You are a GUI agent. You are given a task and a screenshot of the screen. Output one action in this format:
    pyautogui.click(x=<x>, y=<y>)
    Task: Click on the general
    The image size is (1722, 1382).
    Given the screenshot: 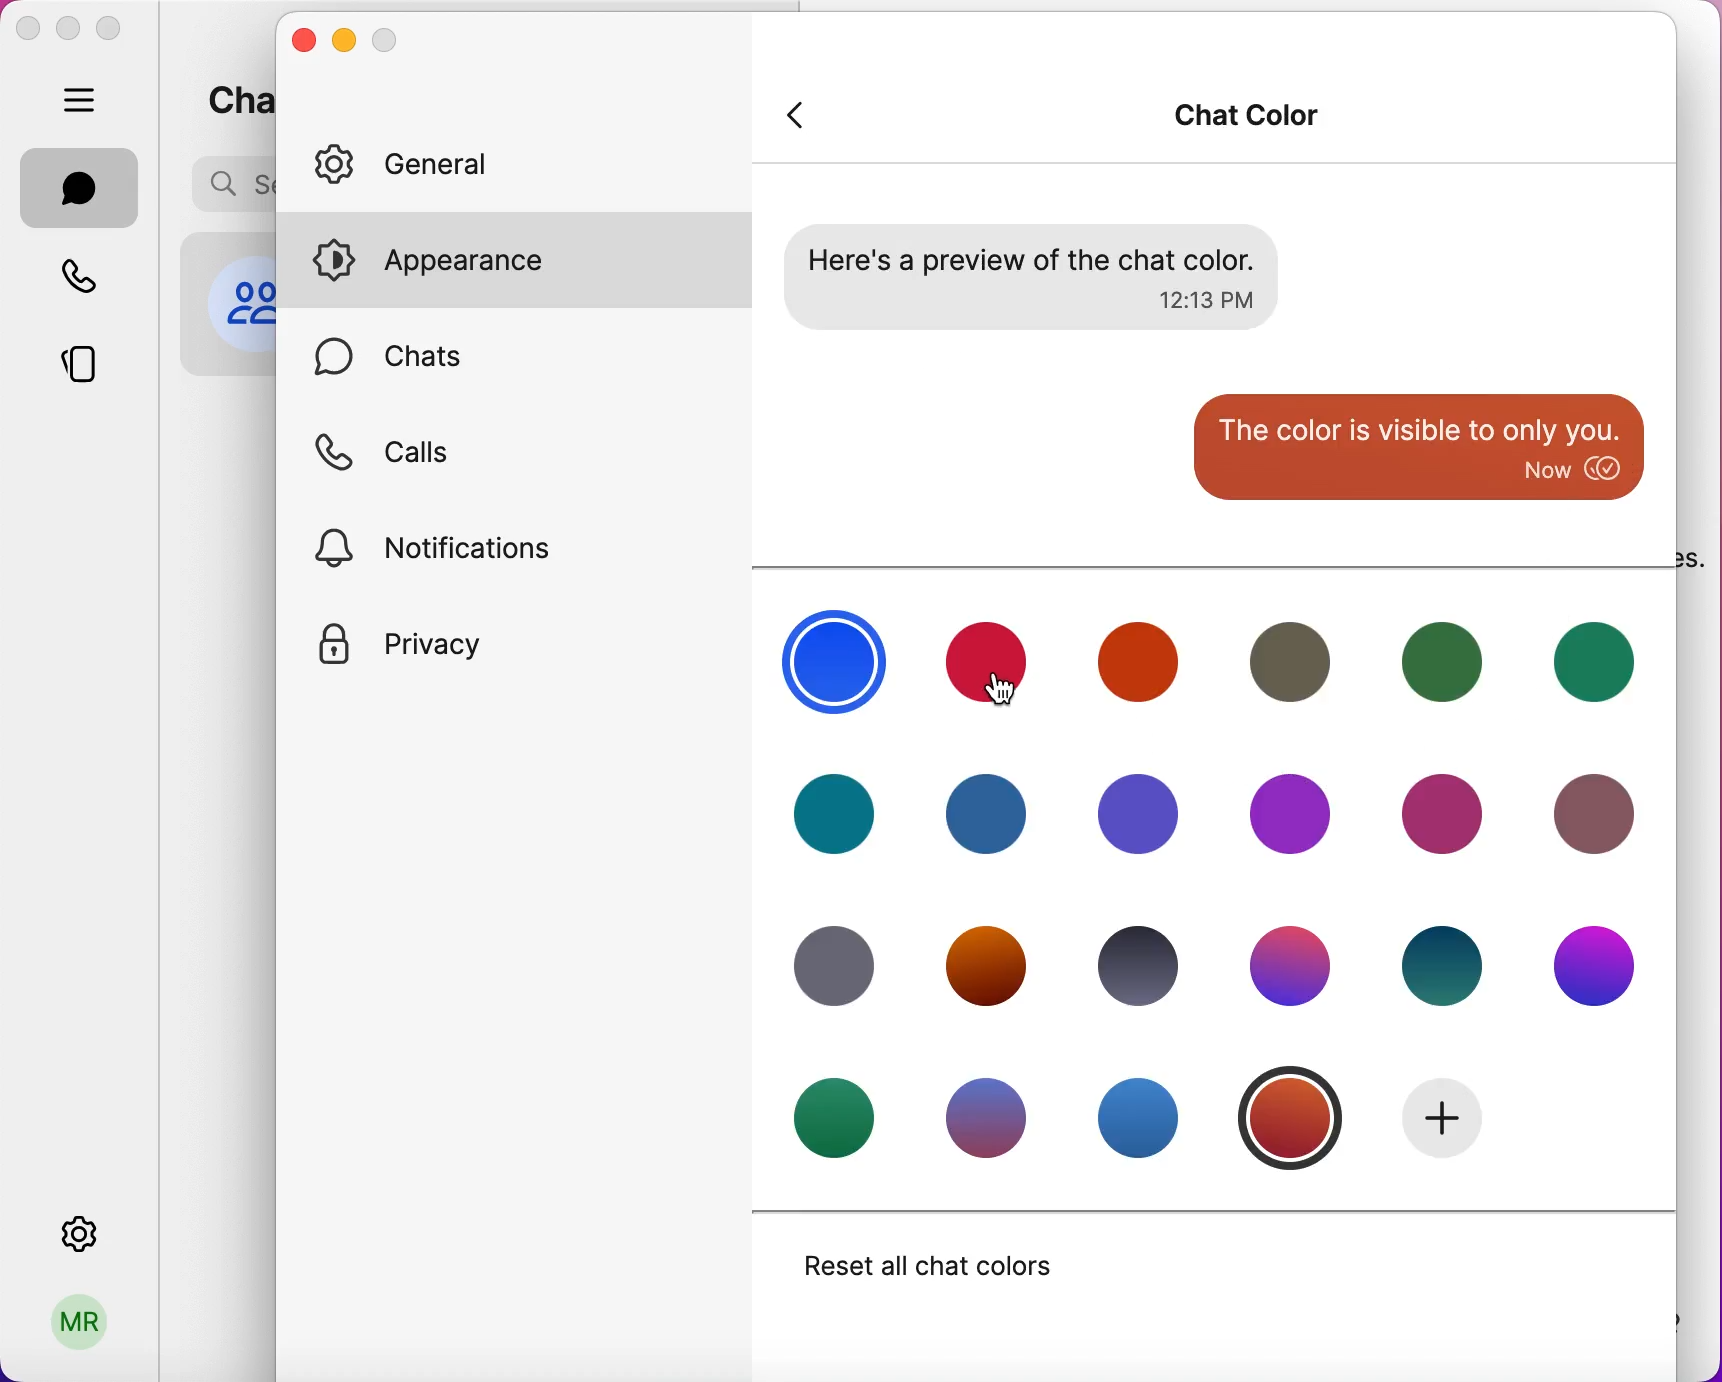 What is the action you would take?
    pyautogui.click(x=456, y=163)
    